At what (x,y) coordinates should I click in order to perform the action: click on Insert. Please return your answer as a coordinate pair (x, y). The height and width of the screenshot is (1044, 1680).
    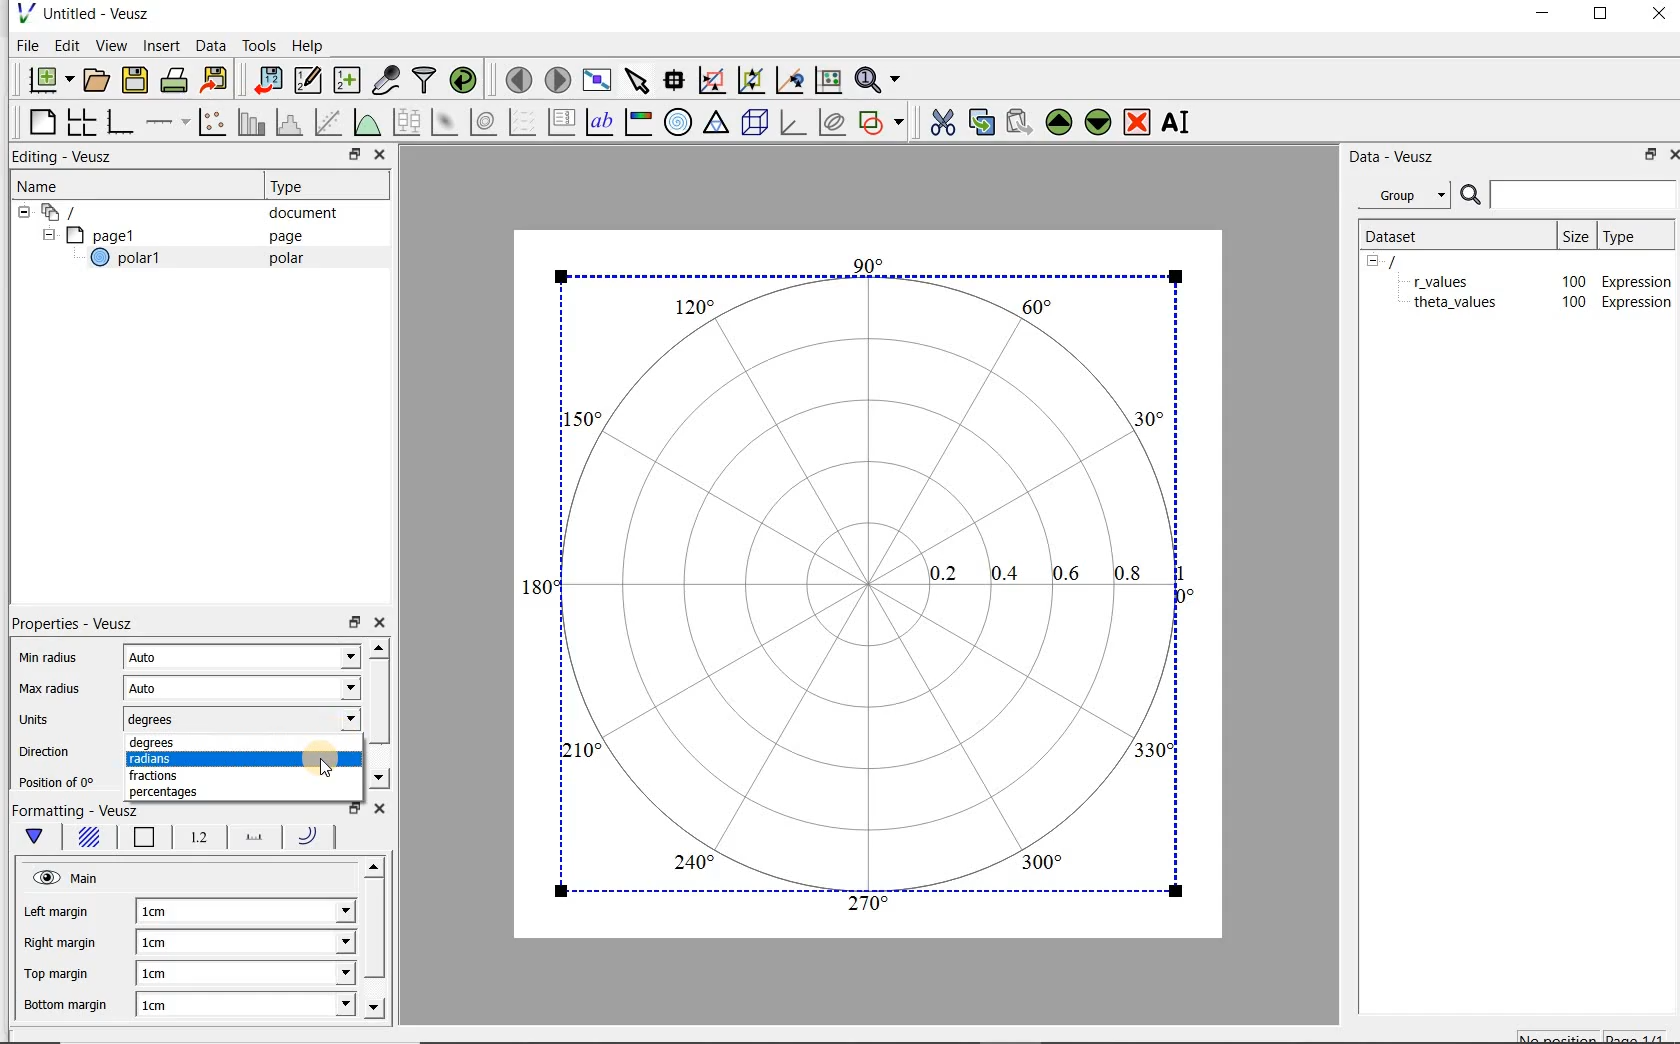
    Looking at the image, I should click on (164, 45).